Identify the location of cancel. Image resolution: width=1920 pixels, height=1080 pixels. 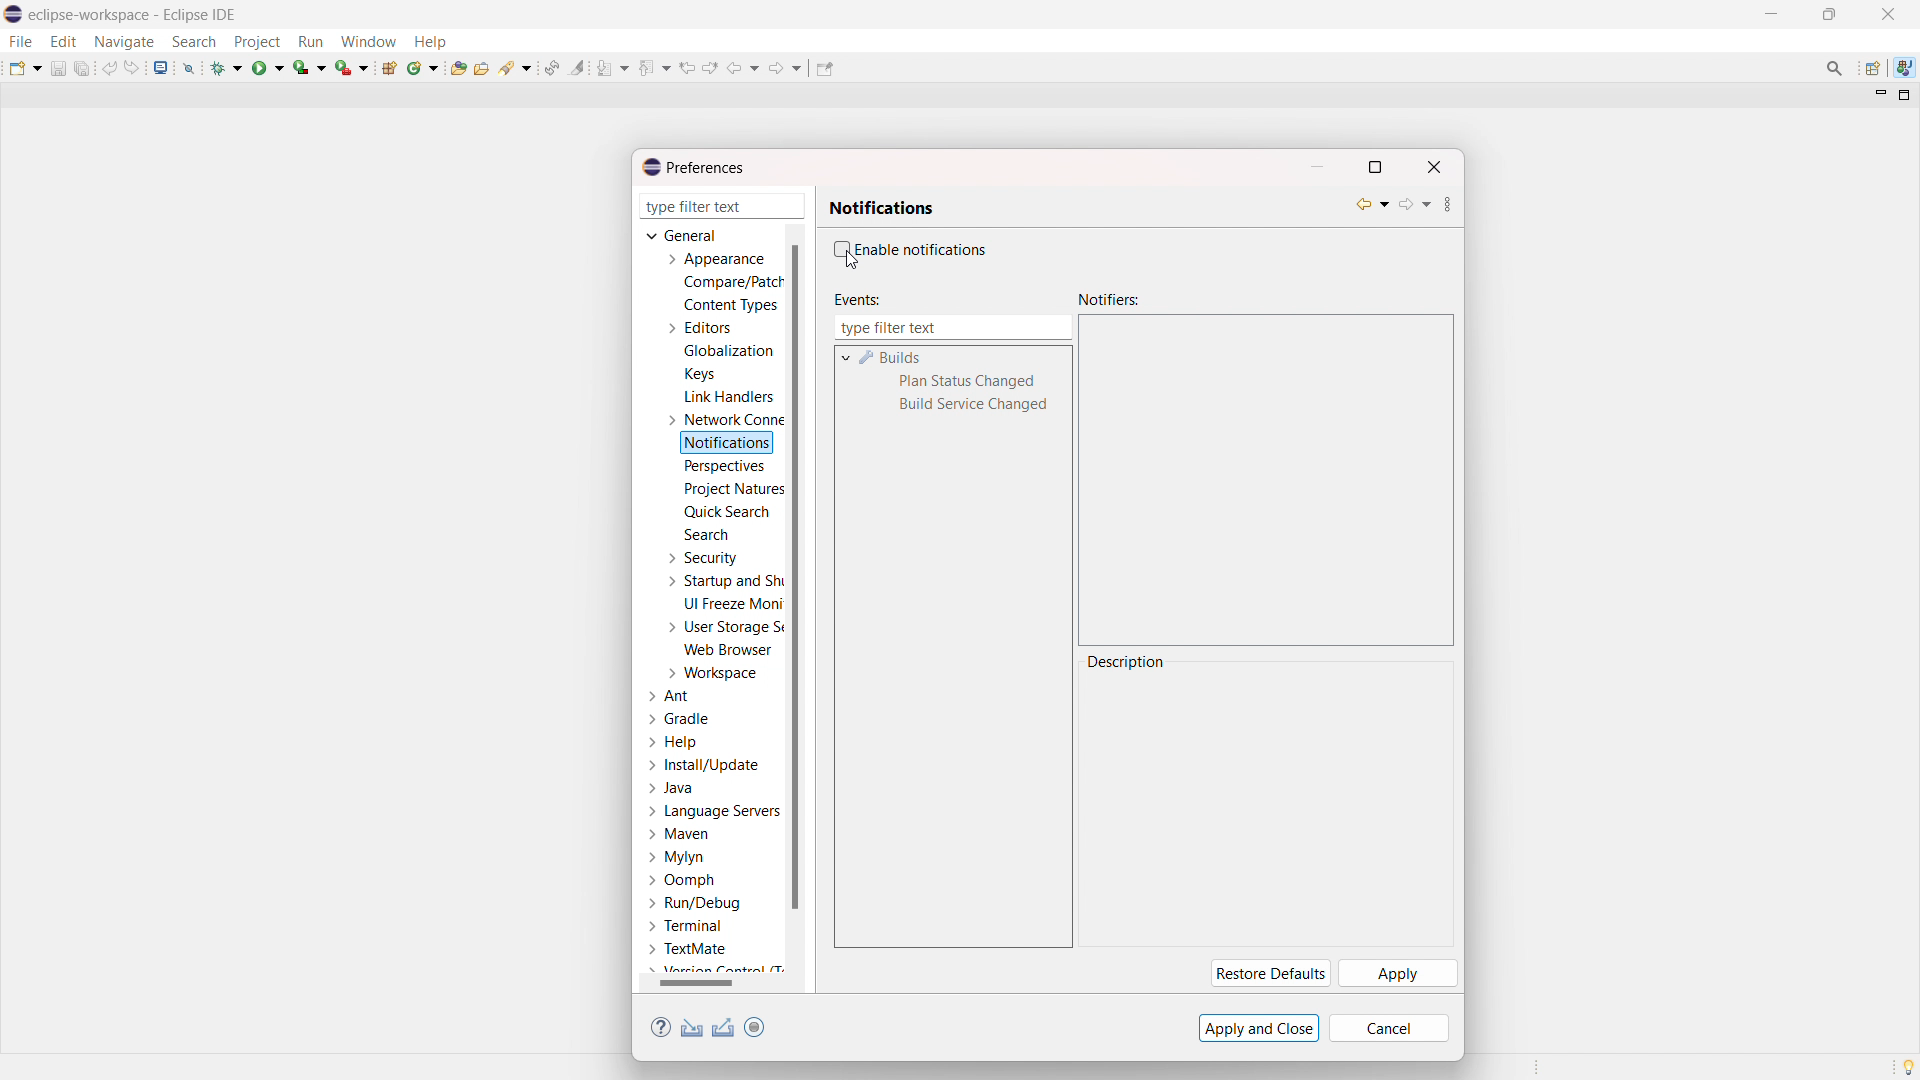
(1389, 1028).